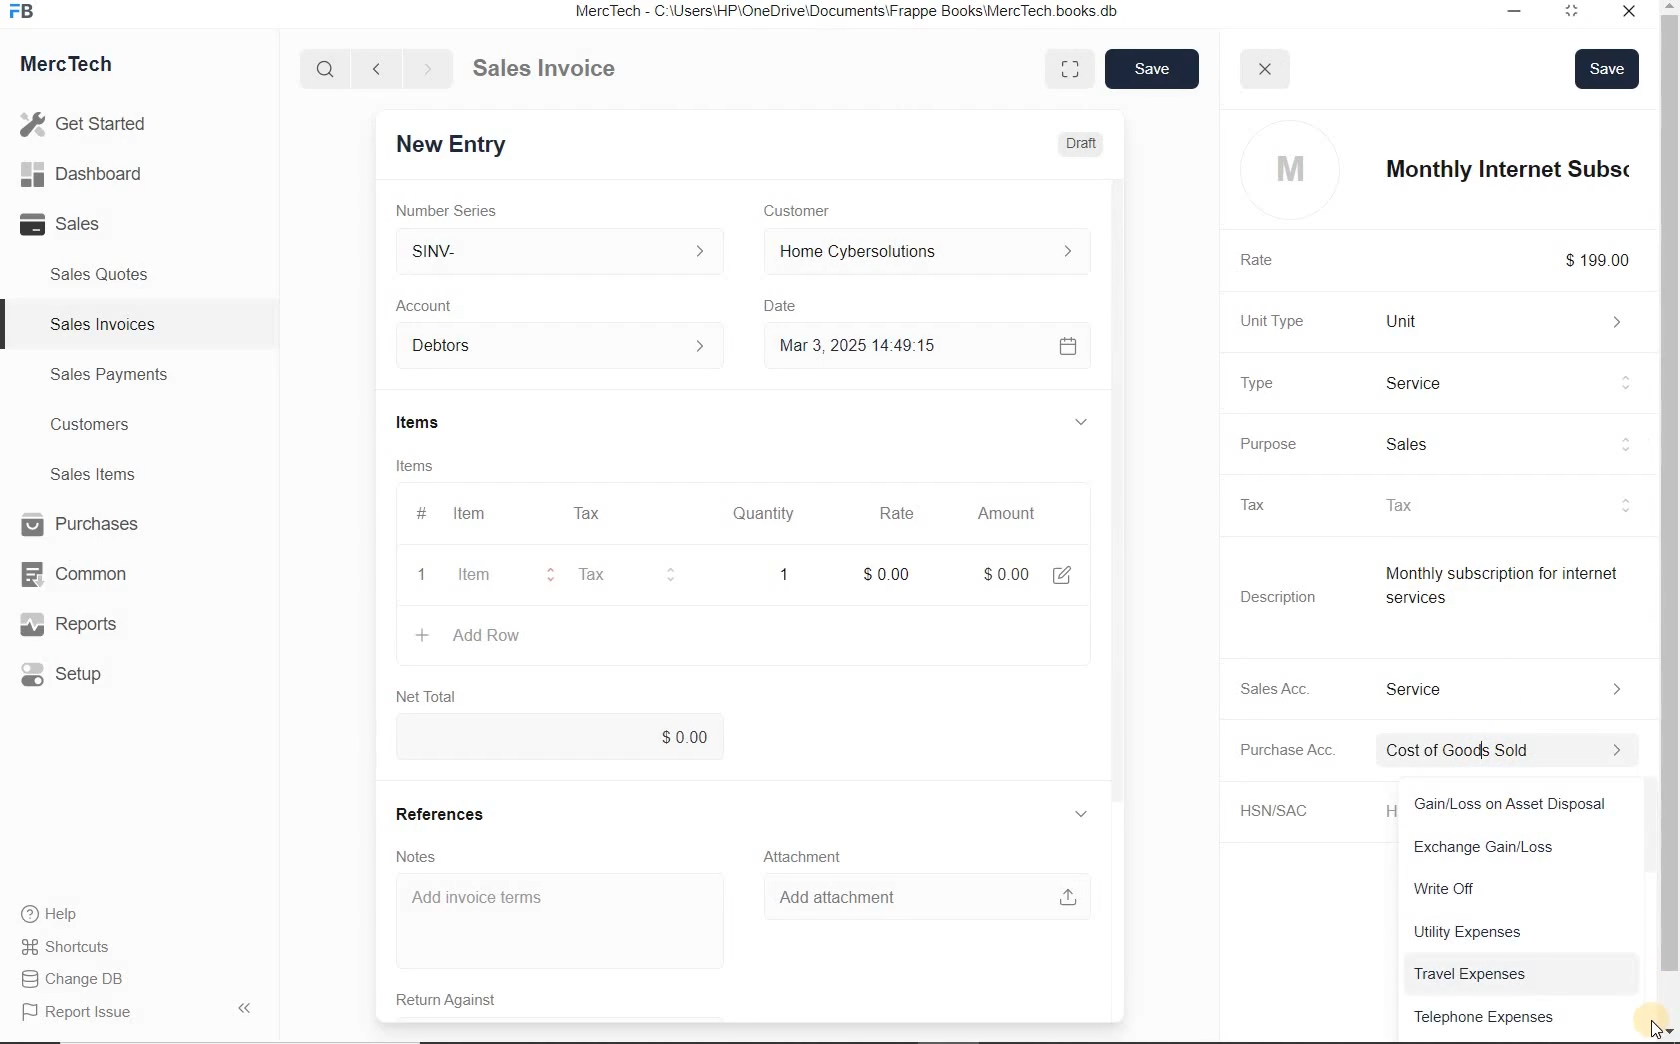  I want to click on SINV-, so click(570, 251).